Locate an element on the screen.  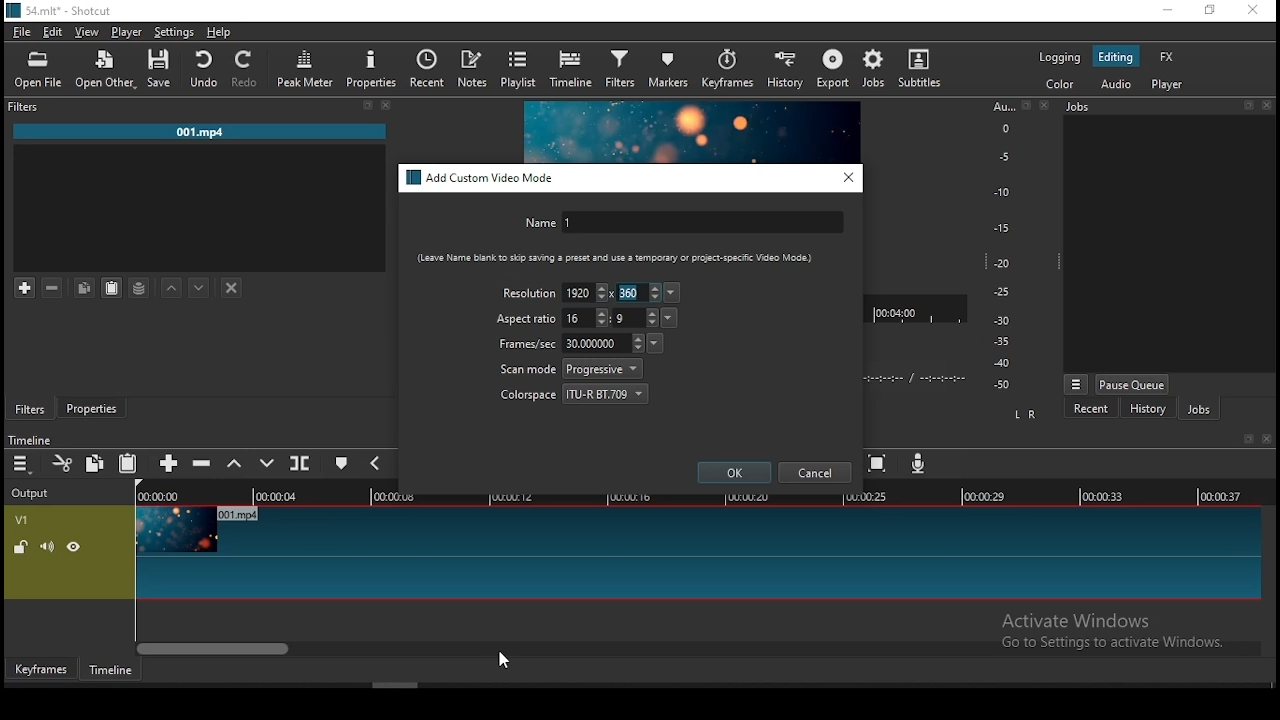
file is located at coordinates (22, 34).